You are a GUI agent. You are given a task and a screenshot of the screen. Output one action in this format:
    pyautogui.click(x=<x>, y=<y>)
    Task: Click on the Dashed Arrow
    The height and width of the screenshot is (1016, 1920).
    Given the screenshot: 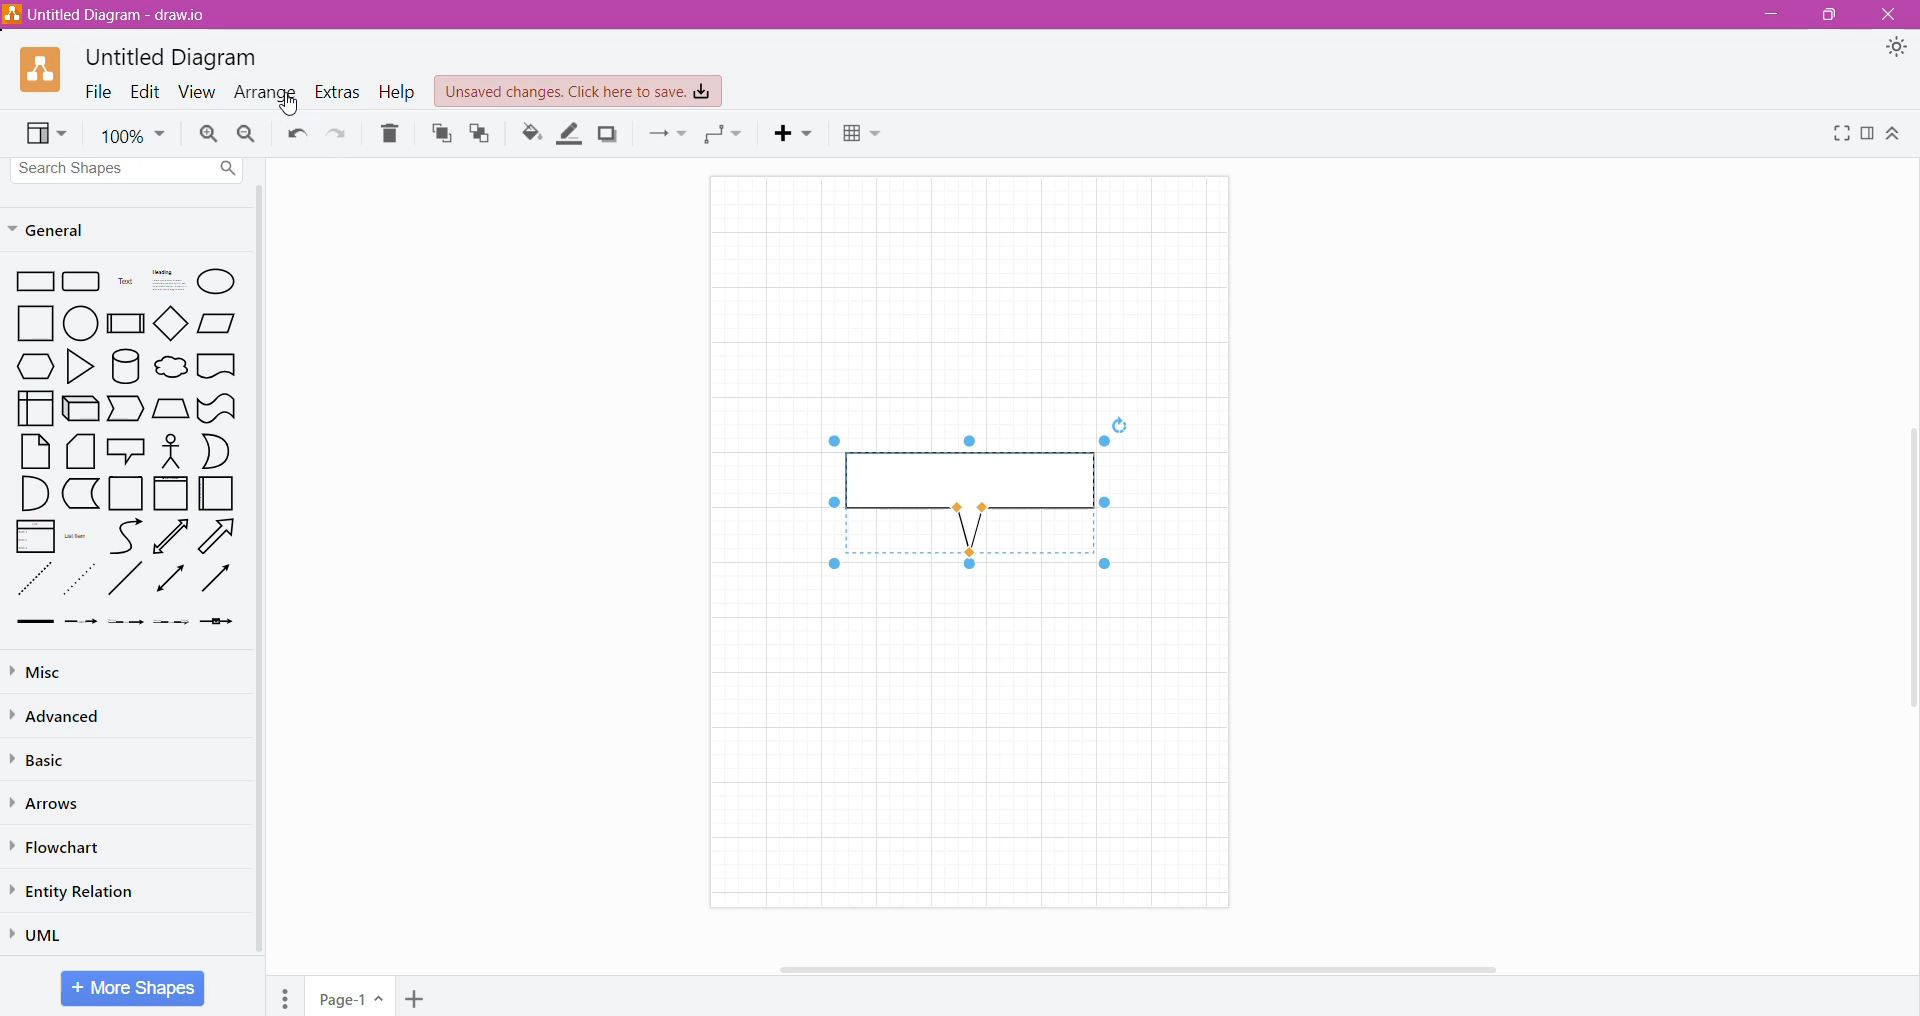 What is the action you would take?
    pyautogui.click(x=81, y=623)
    